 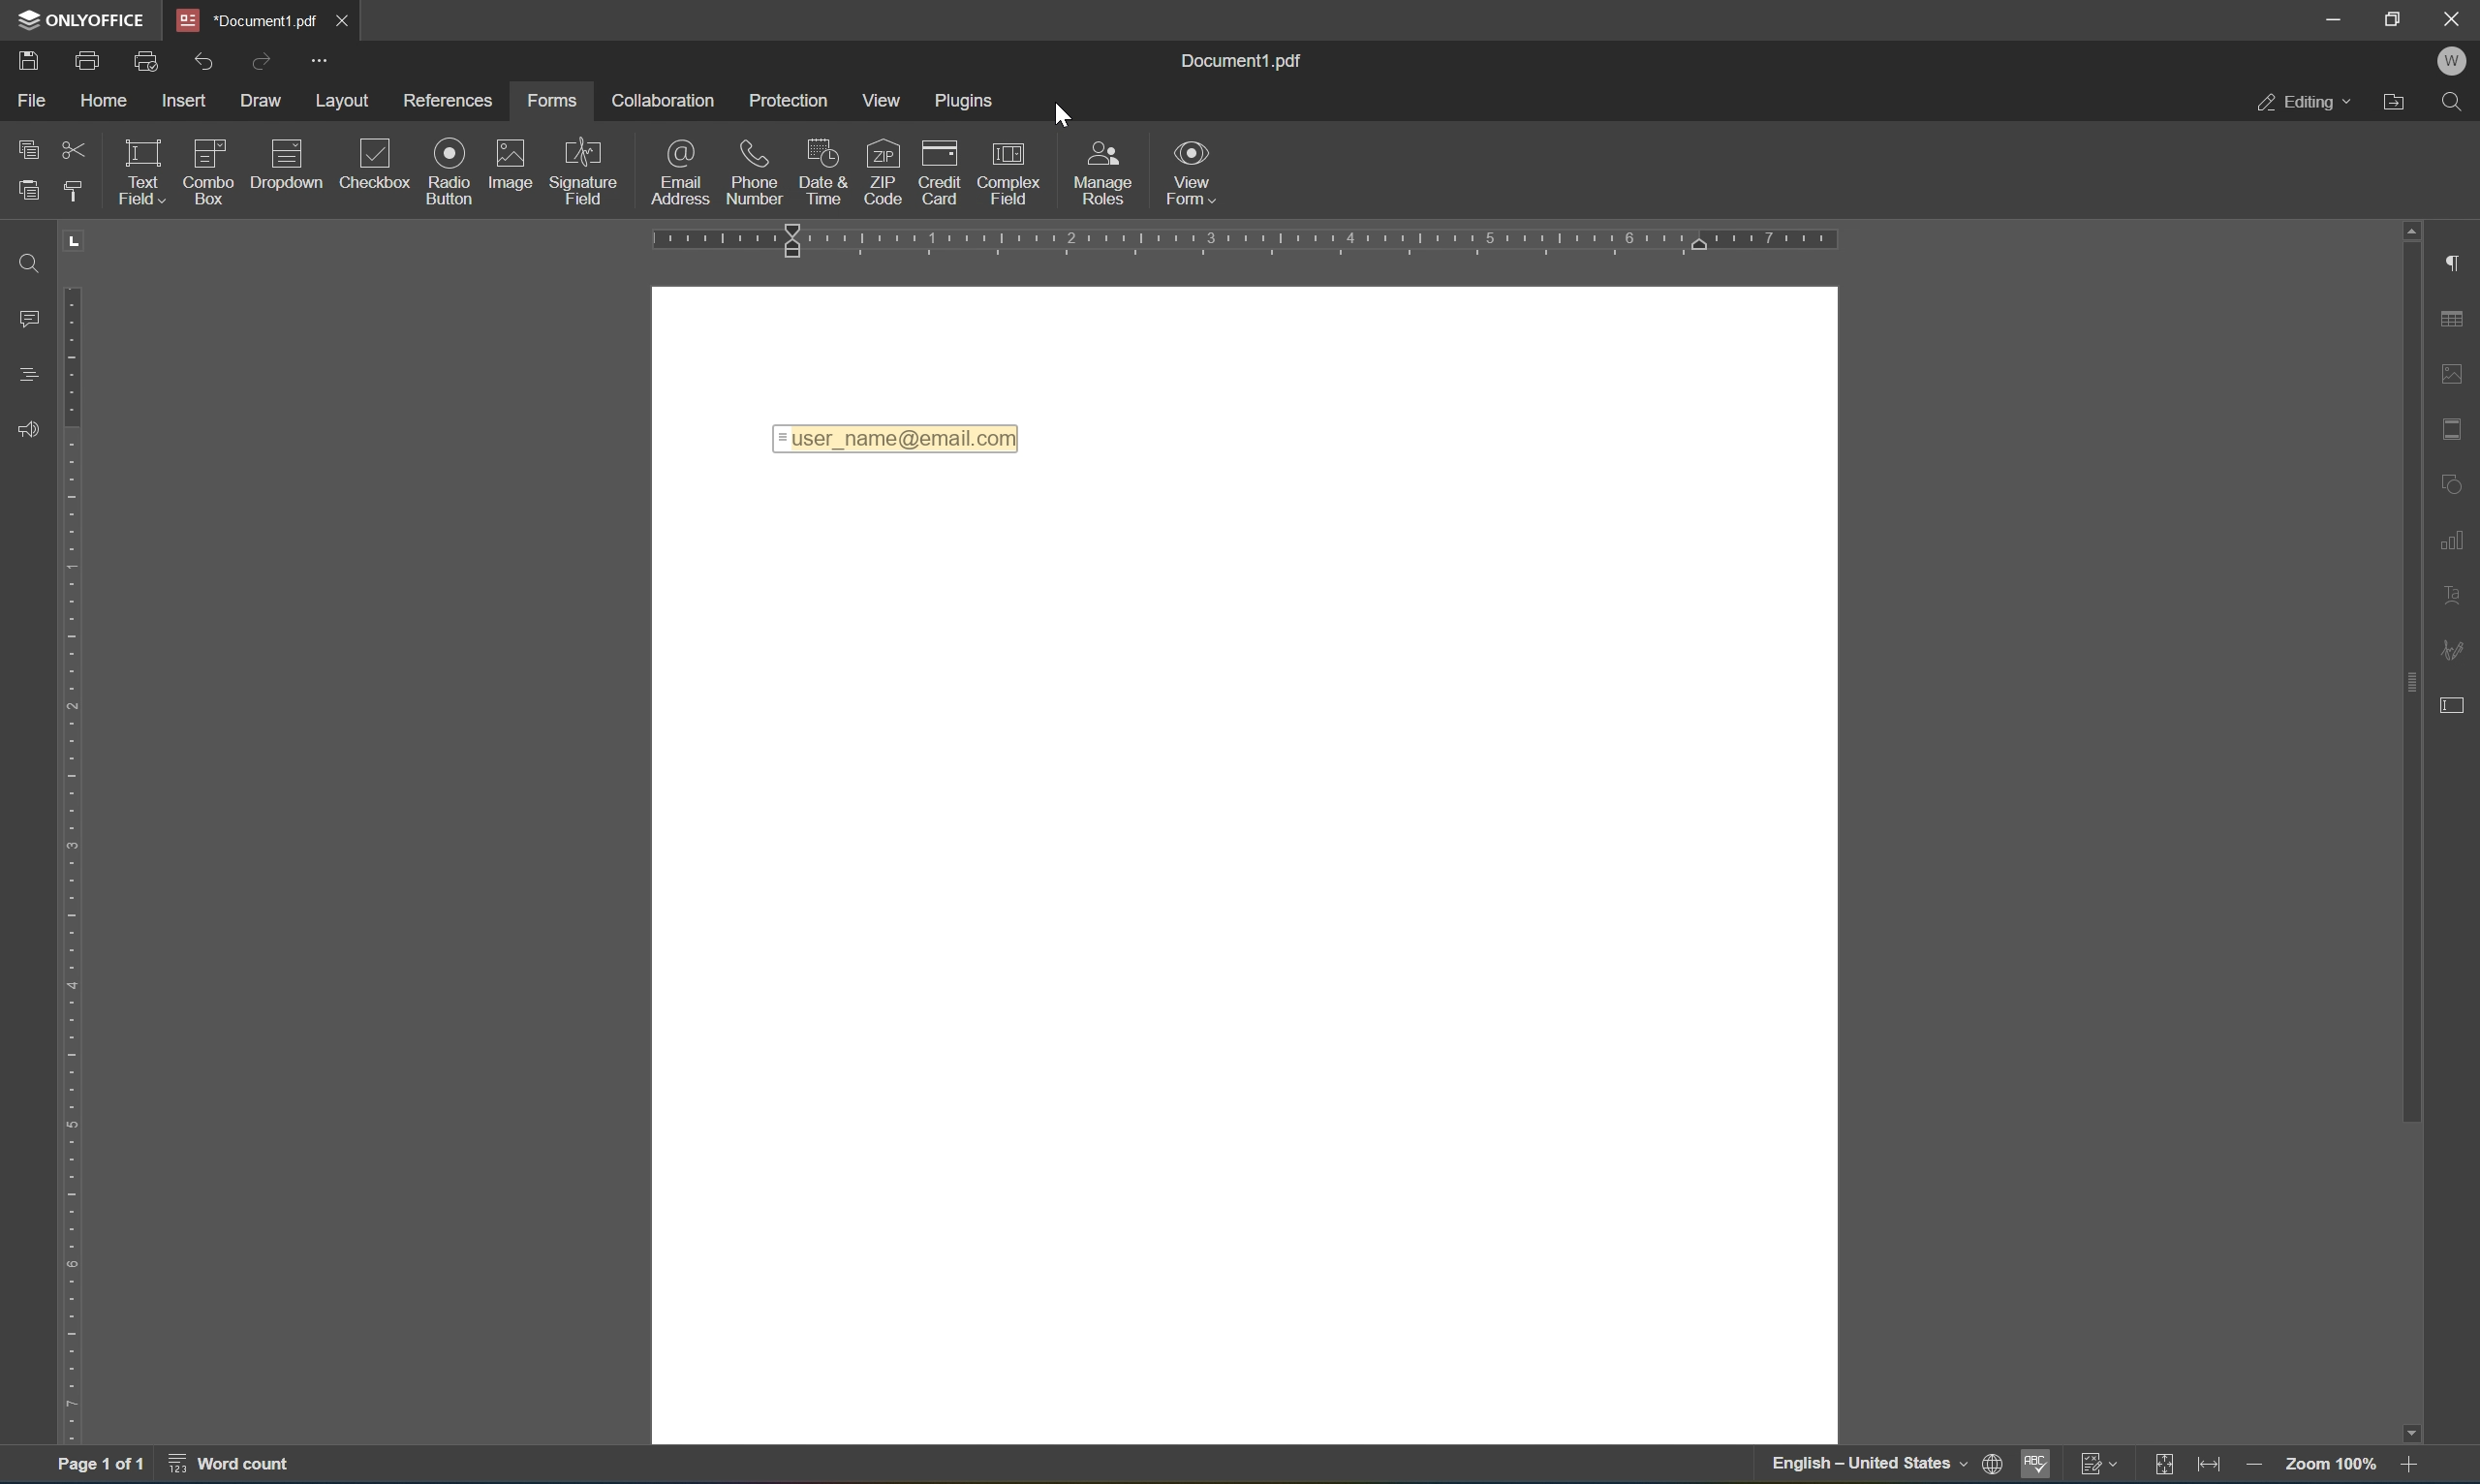 I want to click on image, so click(x=507, y=165).